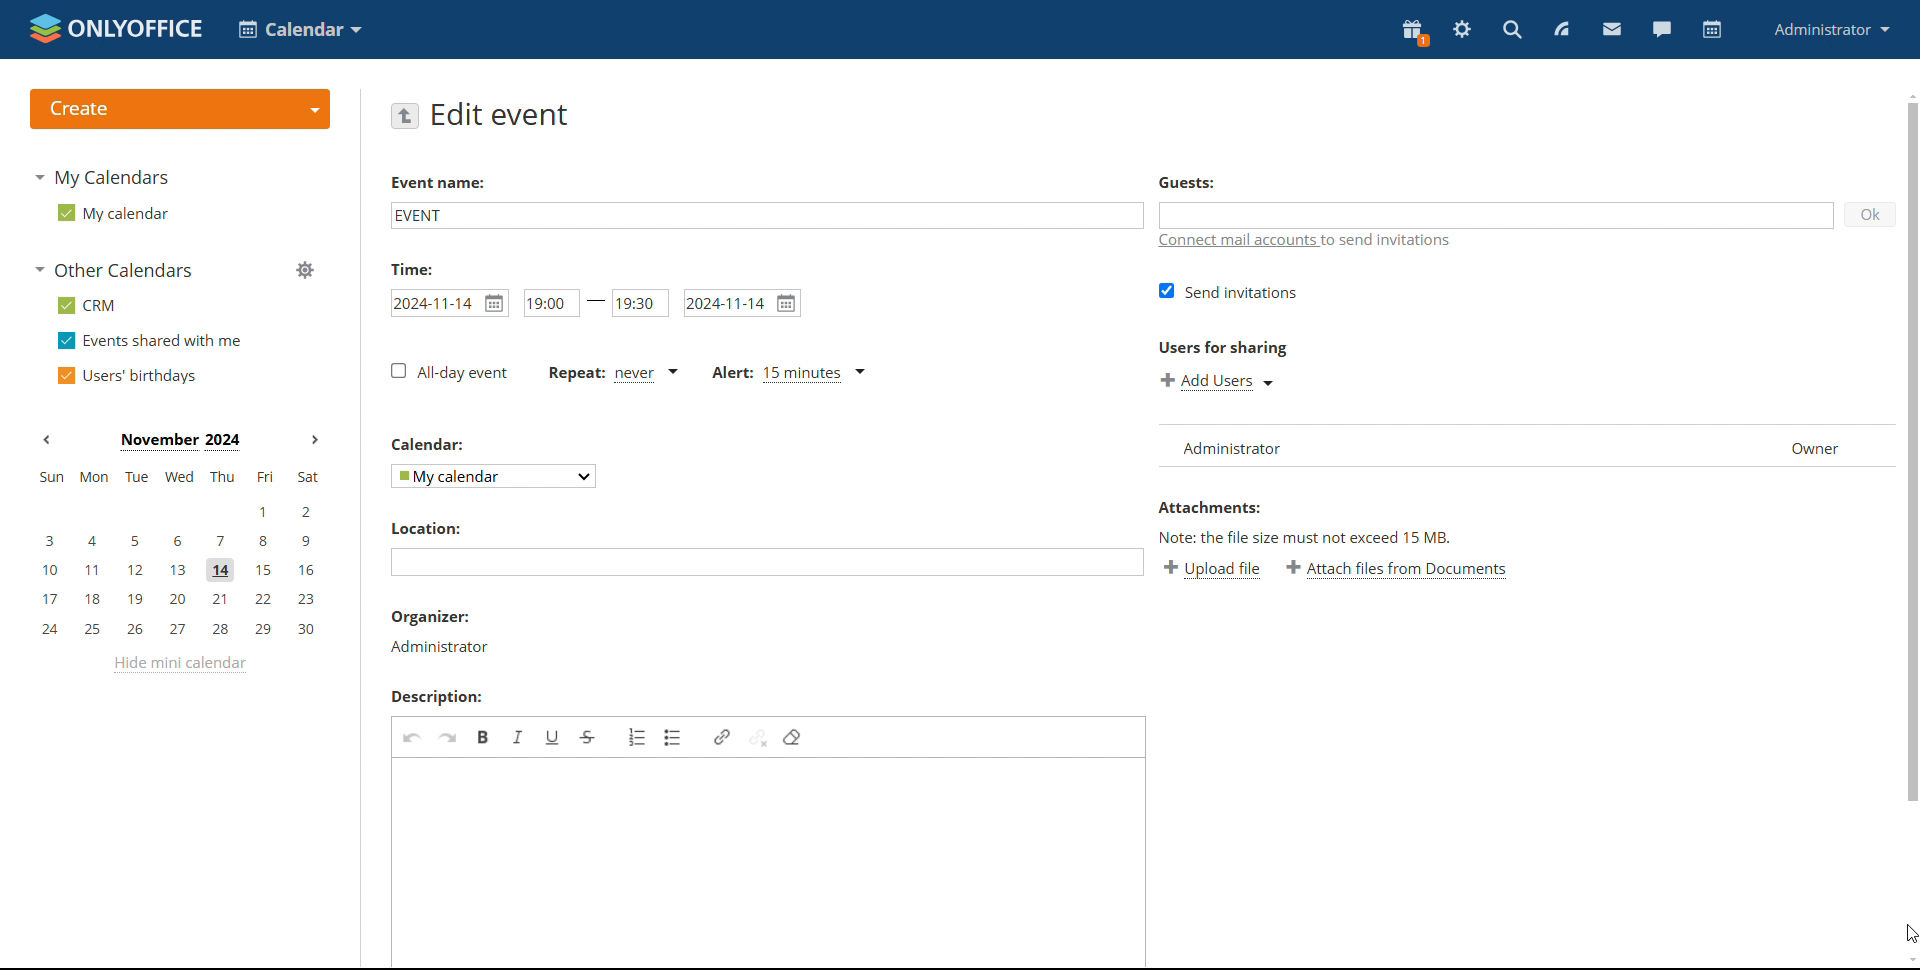 Image resolution: width=1920 pixels, height=970 pixels. What do you see at coordinates (588, 738) in the screenshot?
I see `strikethrough` at bounding box center [588, 738].